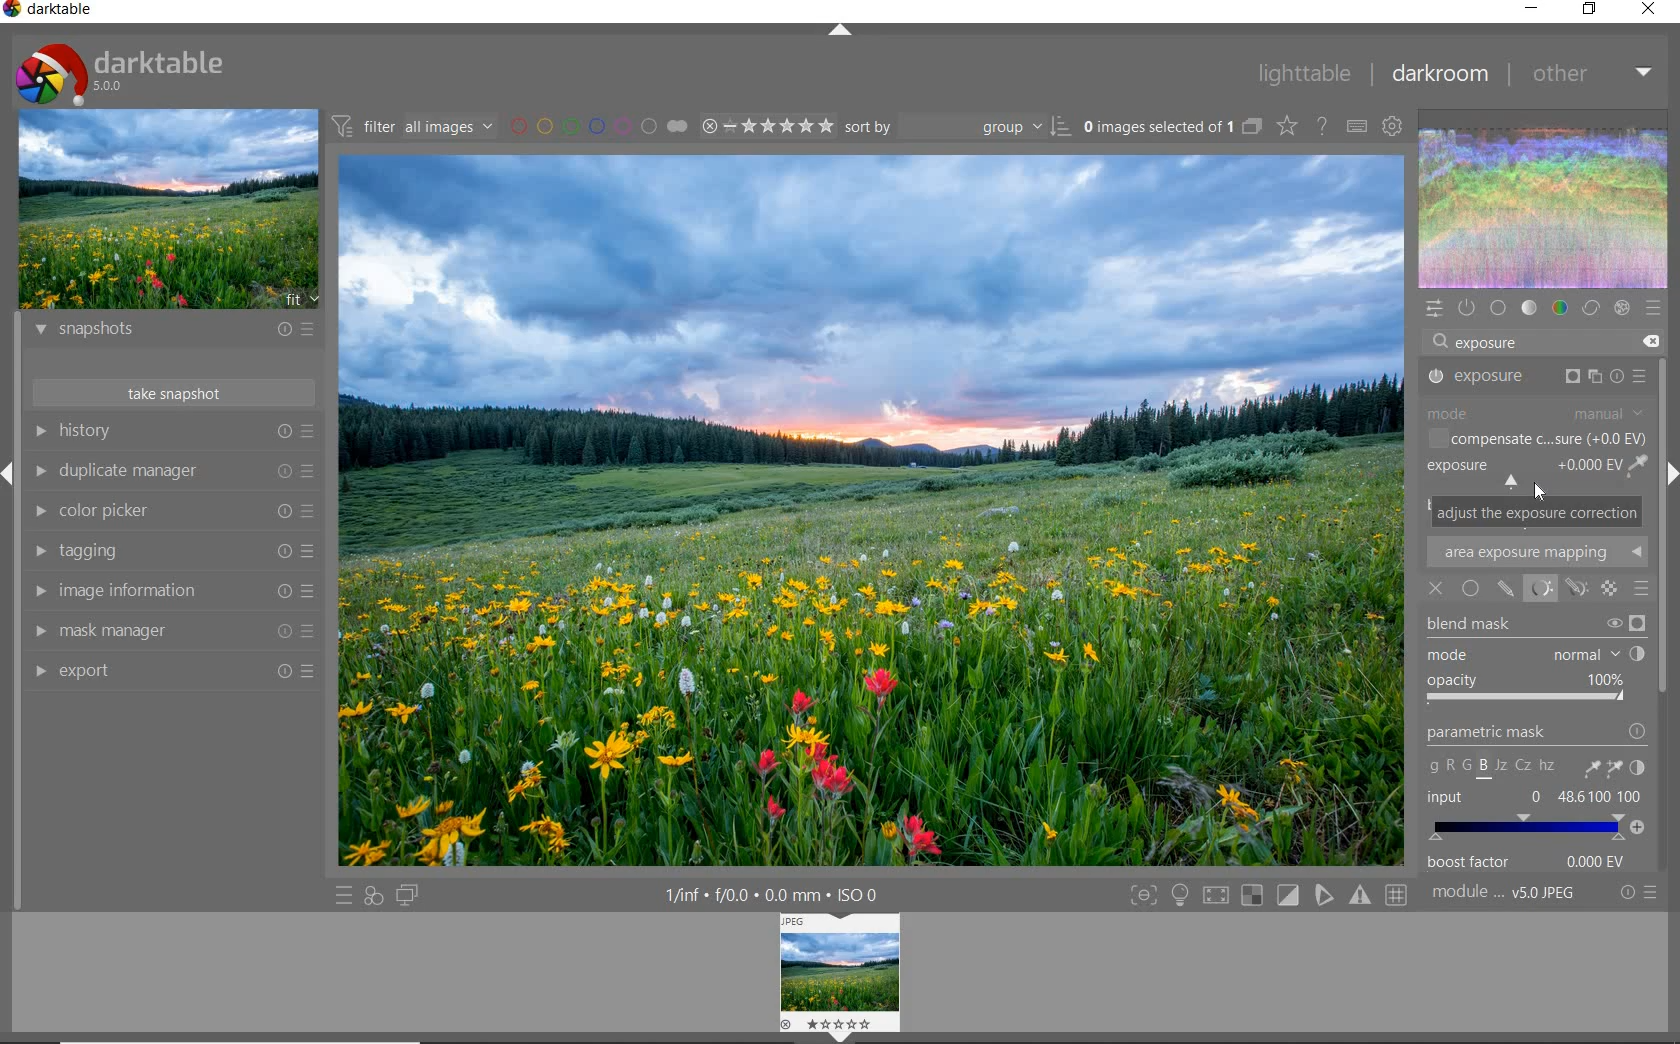 The image size is (1680, 1044). Describe the element at coordinates (597, 126) in the screenshot. I see `filter by image color` at that location.